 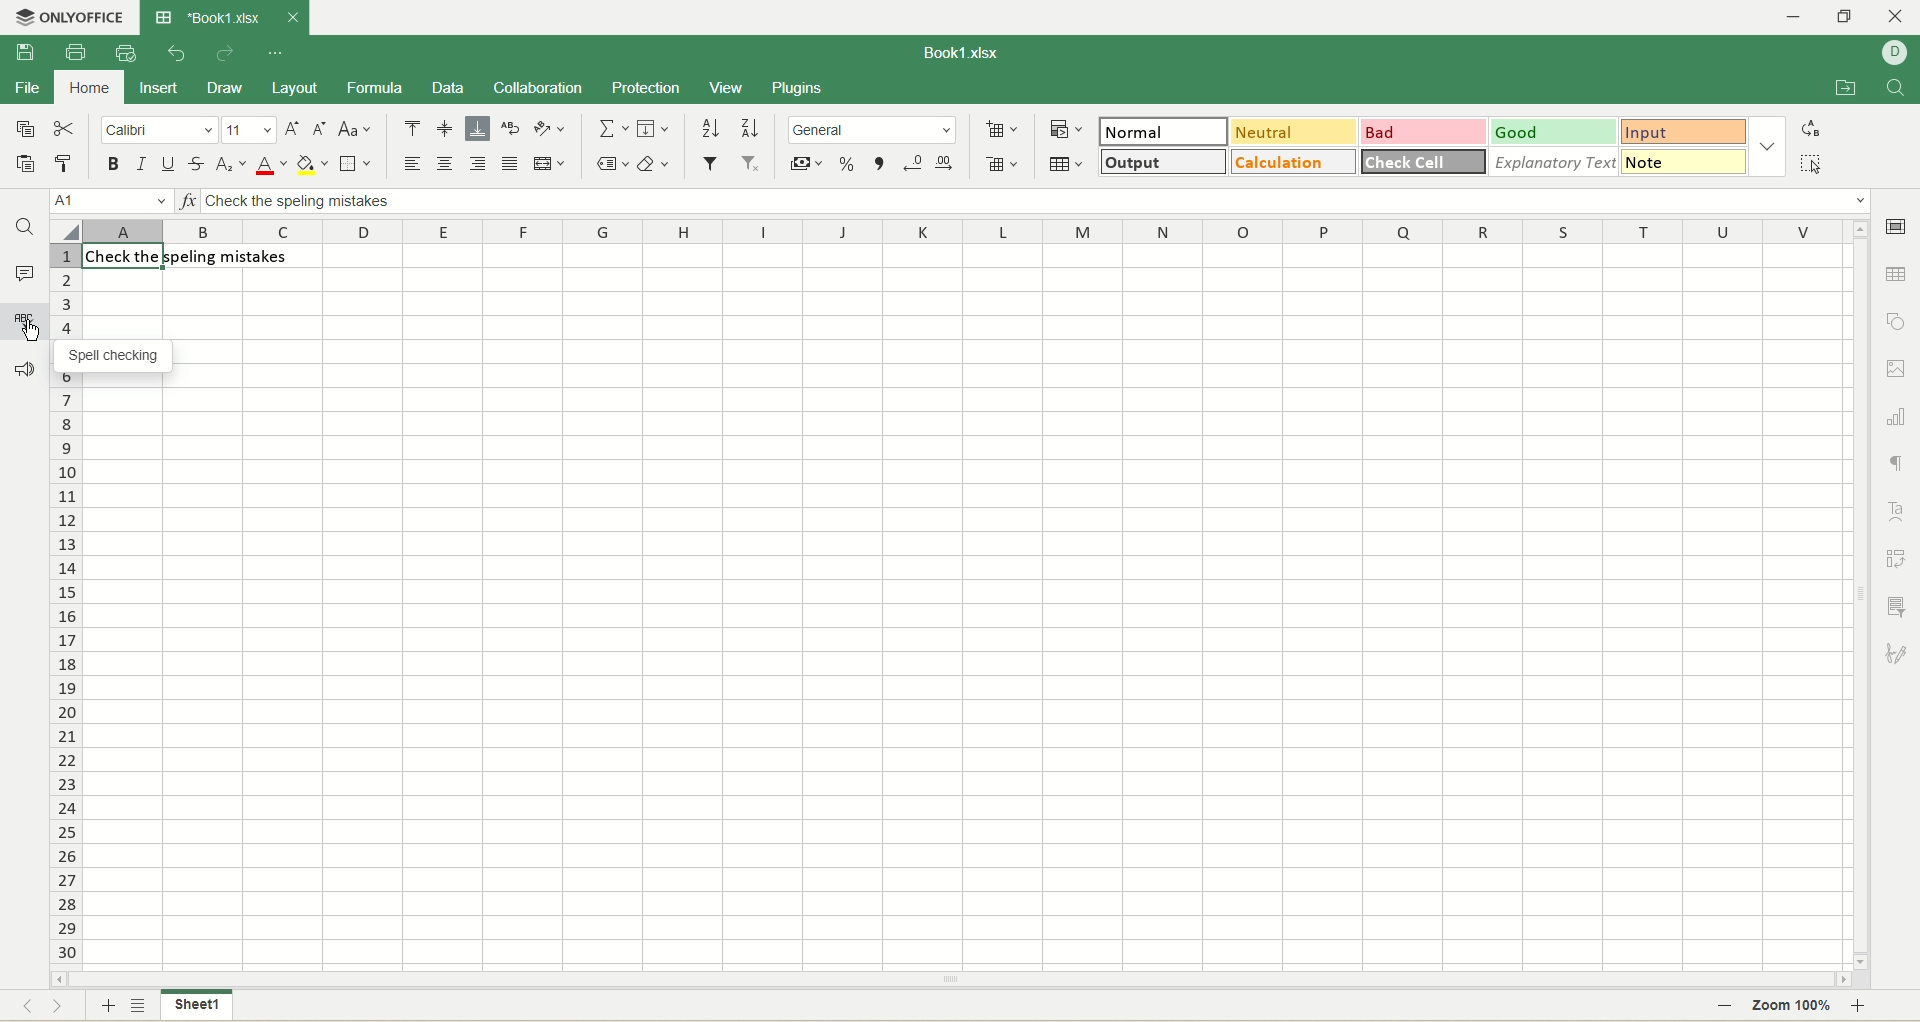 What do you see at coordinates (1858, 1006) in the screenshot?
I see `zoom in` at bounding box center [1858, 1006].